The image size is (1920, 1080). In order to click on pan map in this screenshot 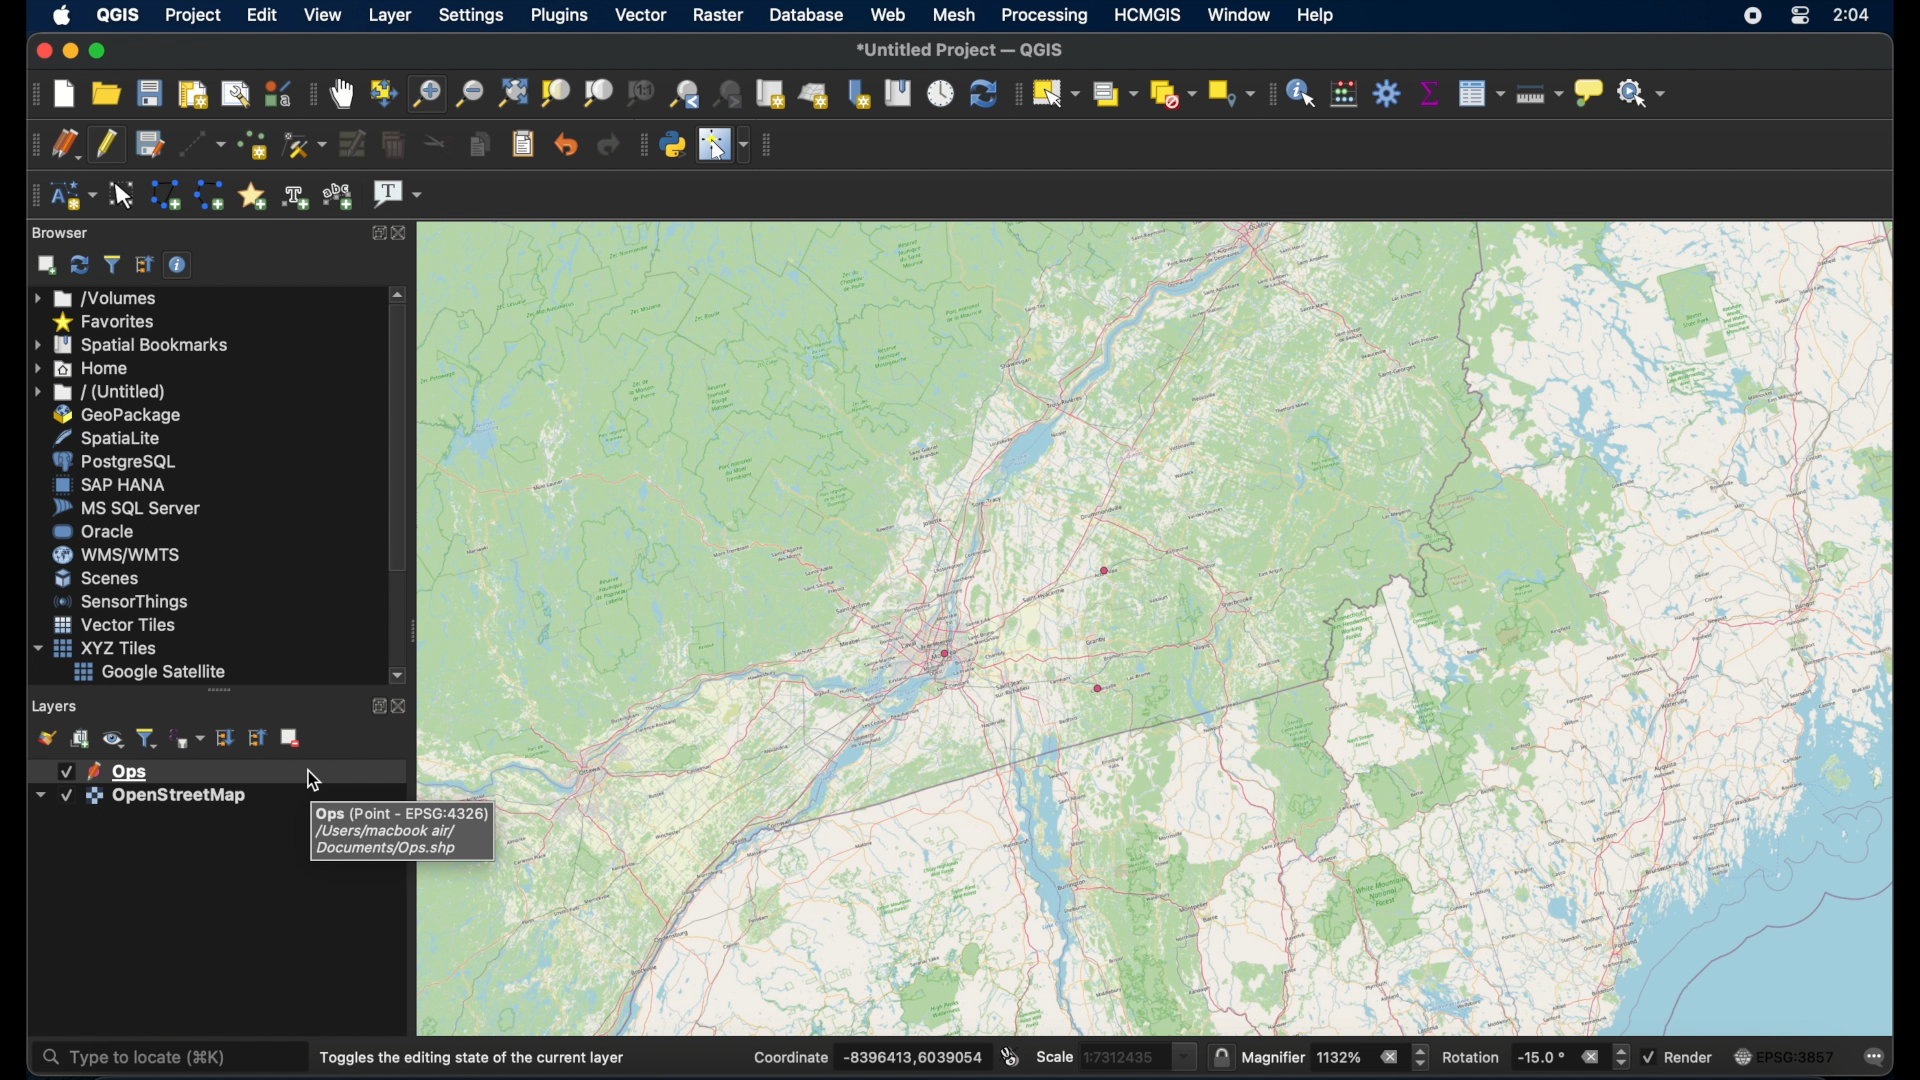, I will do `click(343, 94)`.